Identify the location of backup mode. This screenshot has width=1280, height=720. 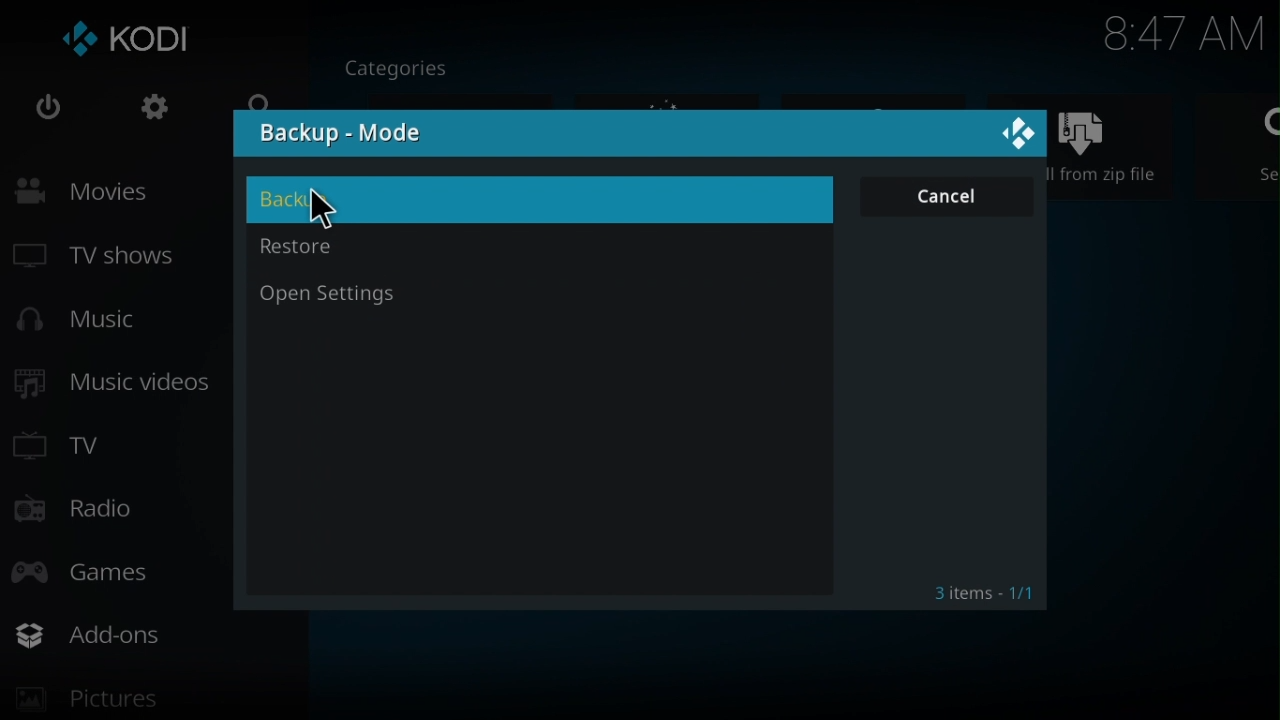
(348, 133).